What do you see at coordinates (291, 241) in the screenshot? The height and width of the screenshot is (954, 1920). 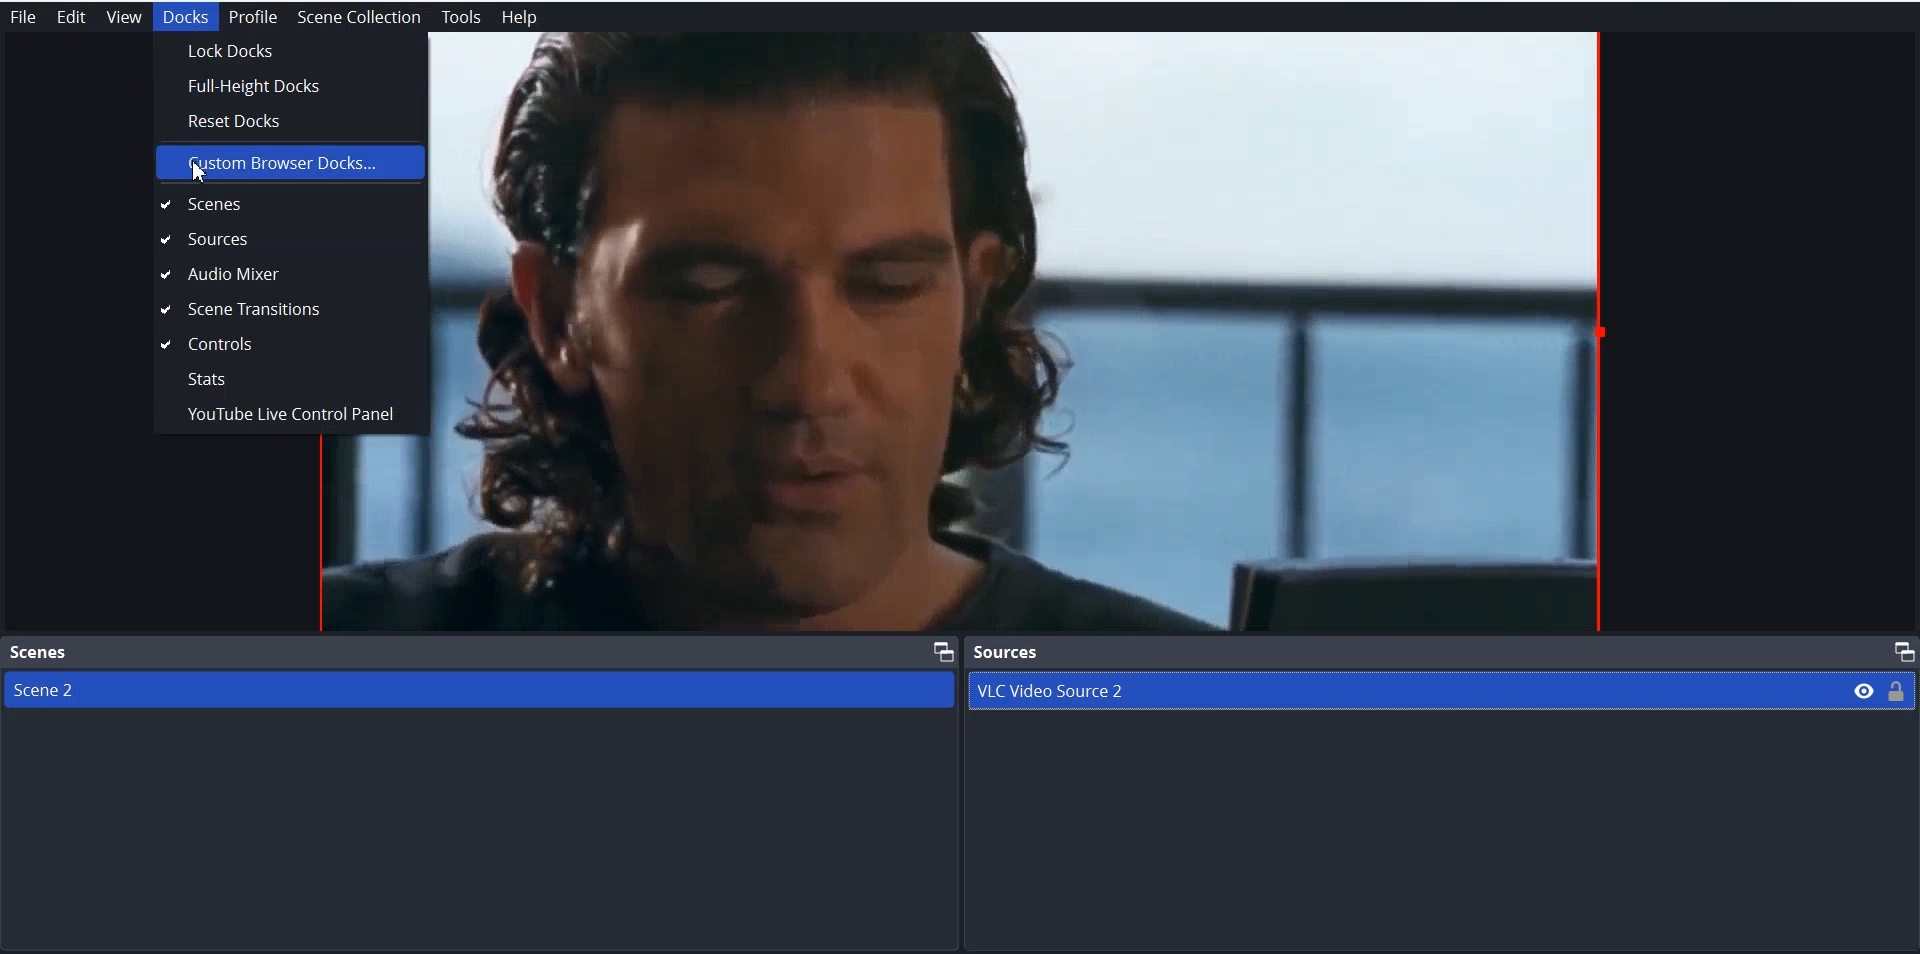 I see `Sources` at bounding box center [291, 241].